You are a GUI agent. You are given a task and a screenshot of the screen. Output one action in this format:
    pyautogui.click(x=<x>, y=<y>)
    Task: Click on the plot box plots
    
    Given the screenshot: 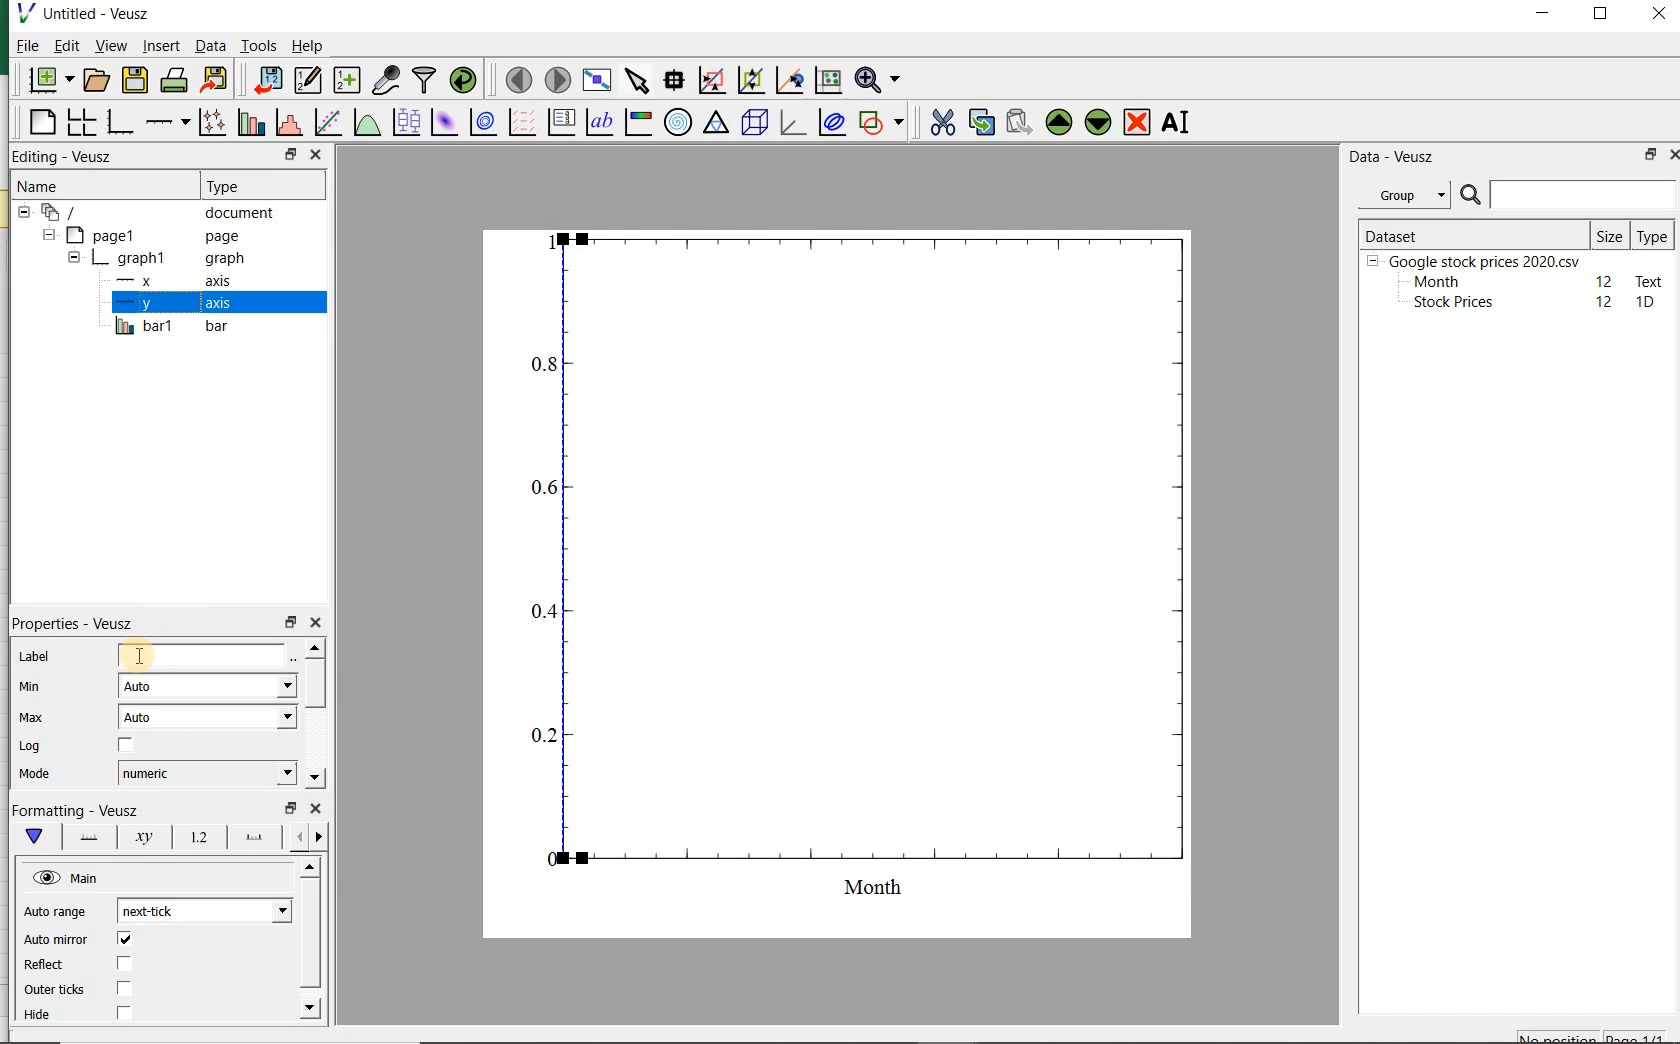 What is the action you would take?
    pyautogui.click(x=403, y=124)
    